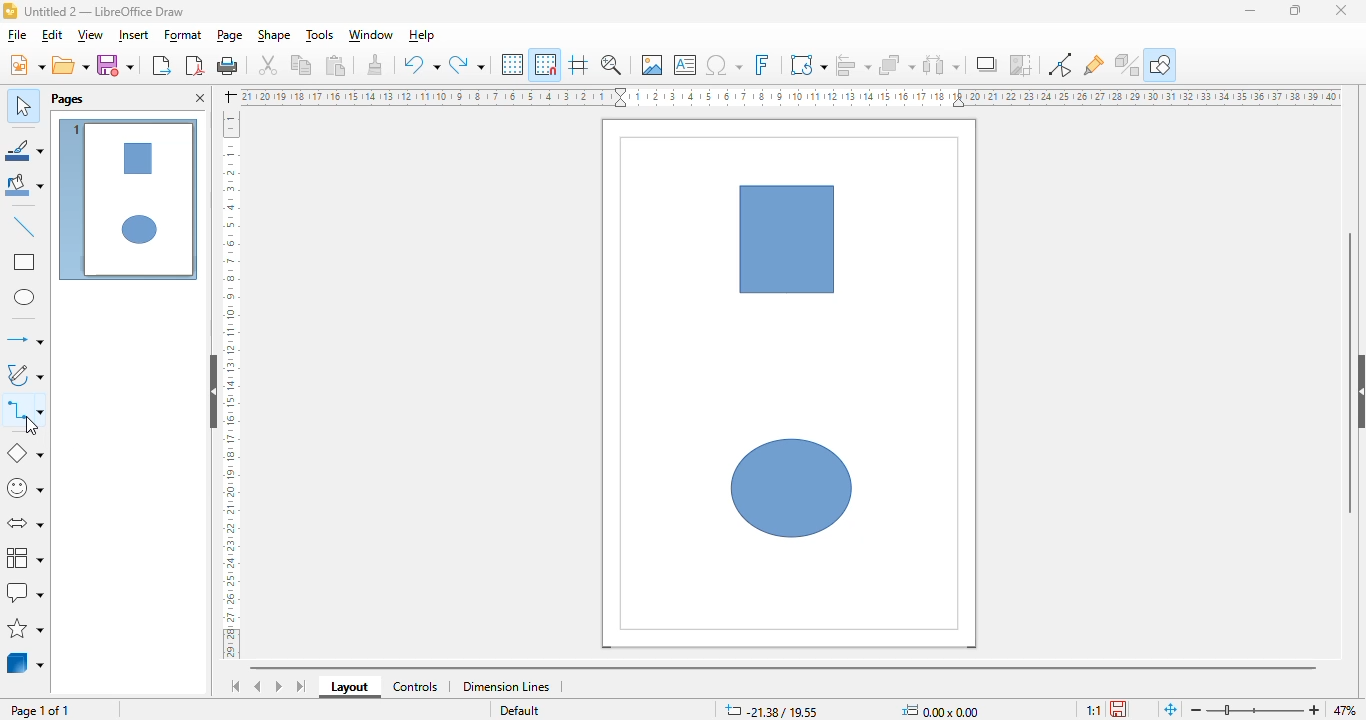 The image size is (1366, 720). Describe the element at coordinates (1345, 710) in the screenshot. I see `47%` at that location.